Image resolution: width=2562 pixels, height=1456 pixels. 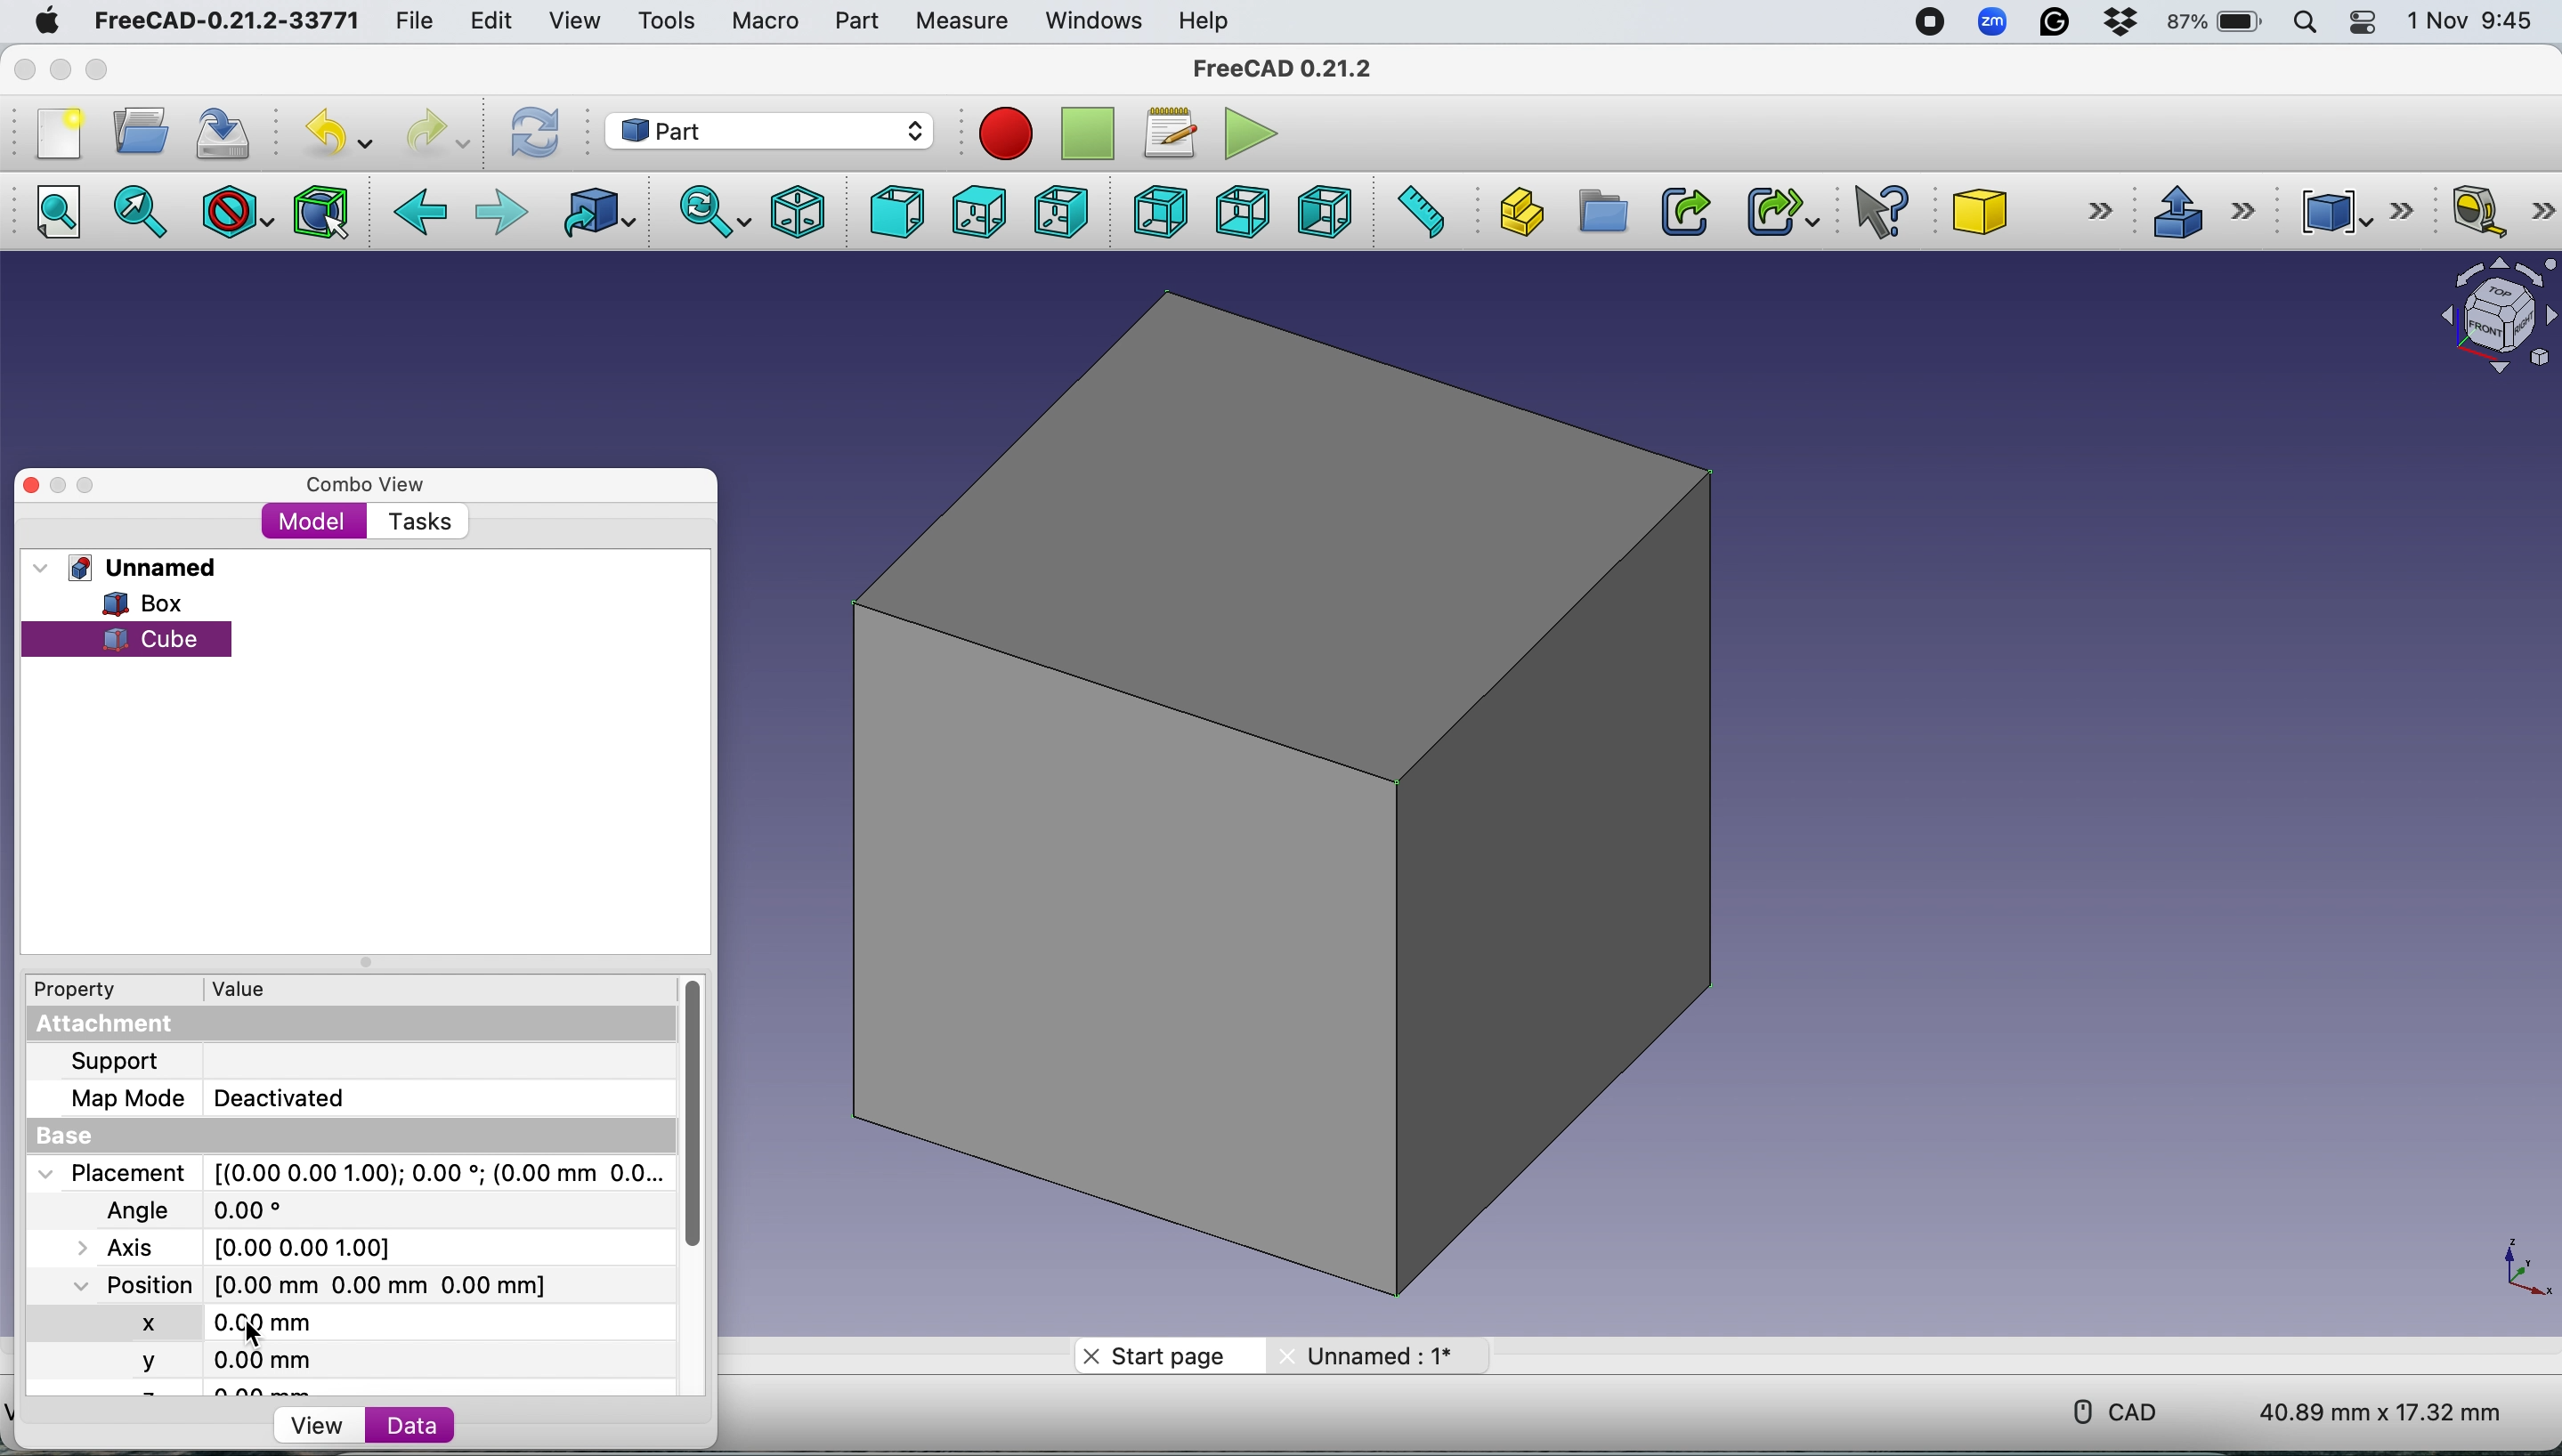 What do you see at coordinates (65, 989) in the screenshot?
I see `Property` at bounding box center [65, 989].